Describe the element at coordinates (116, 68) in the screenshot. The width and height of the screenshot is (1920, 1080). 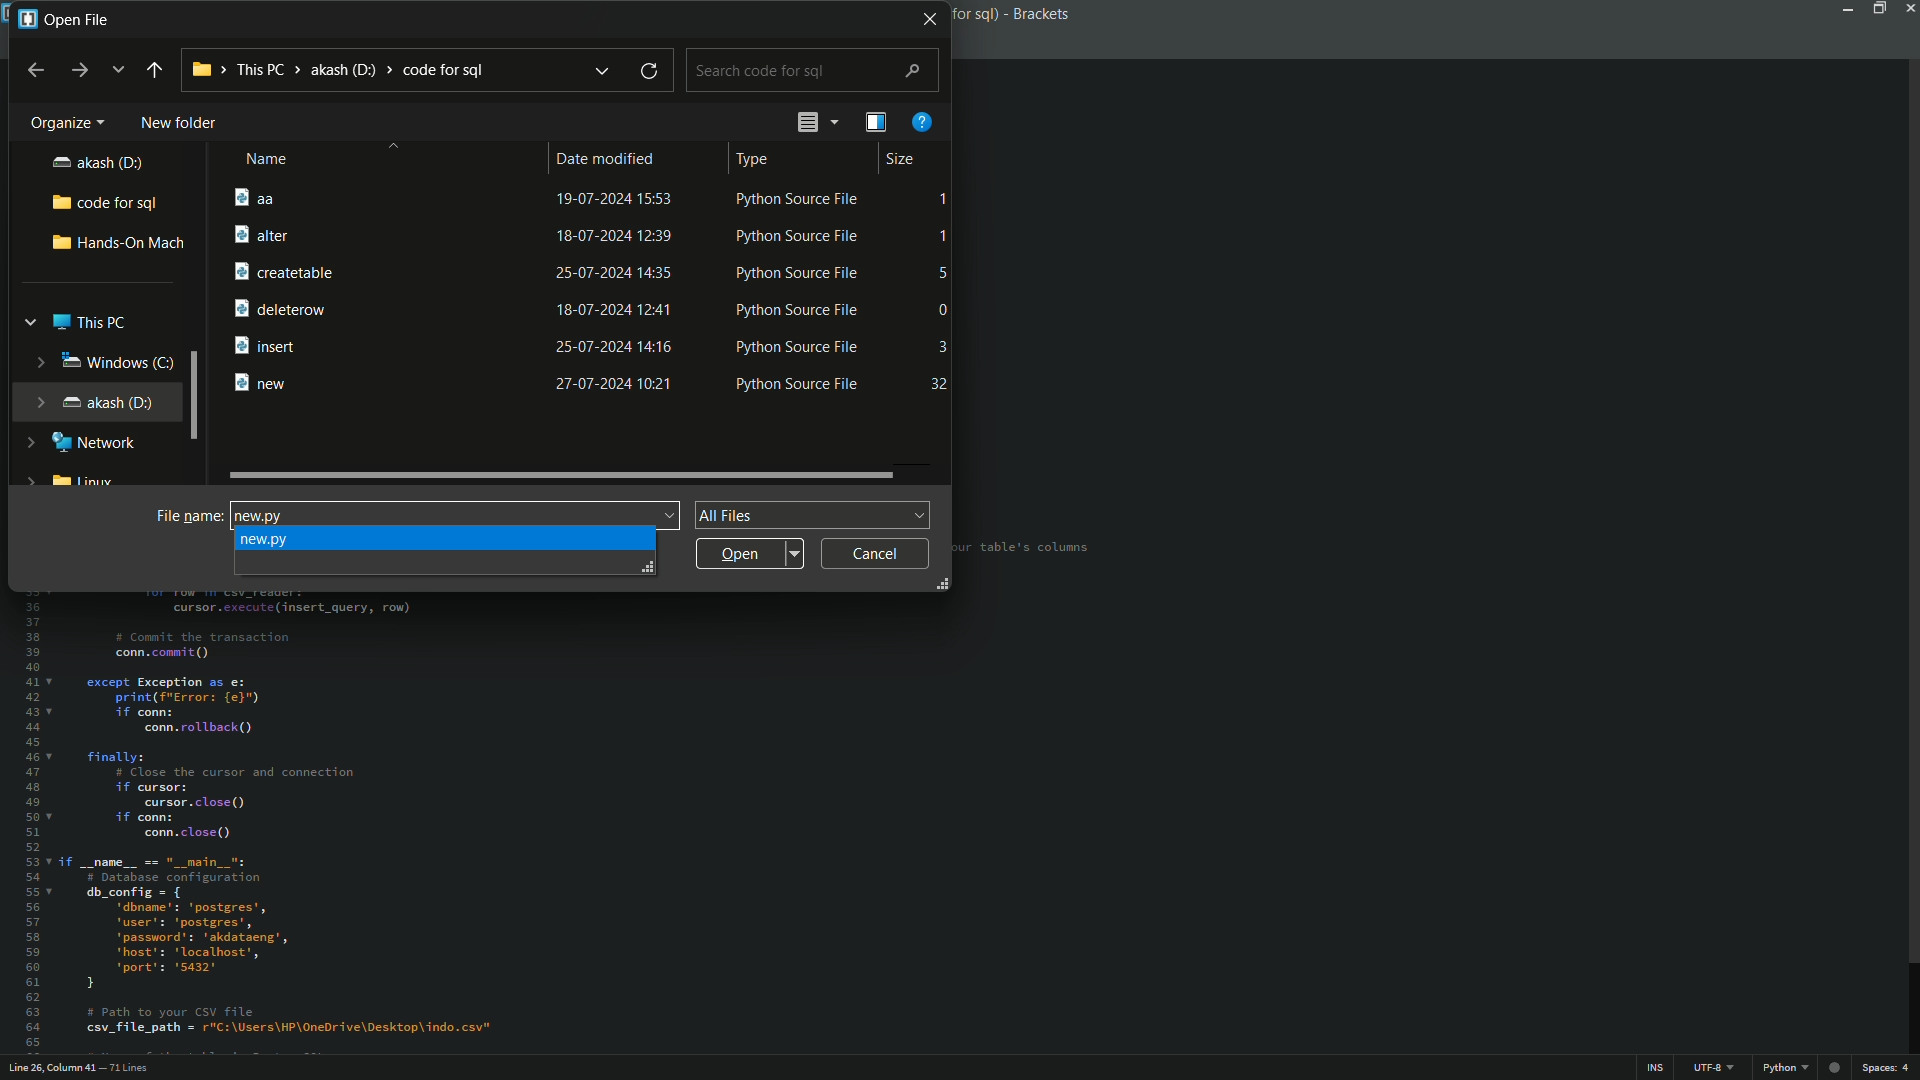
I see `recent location` at that location.